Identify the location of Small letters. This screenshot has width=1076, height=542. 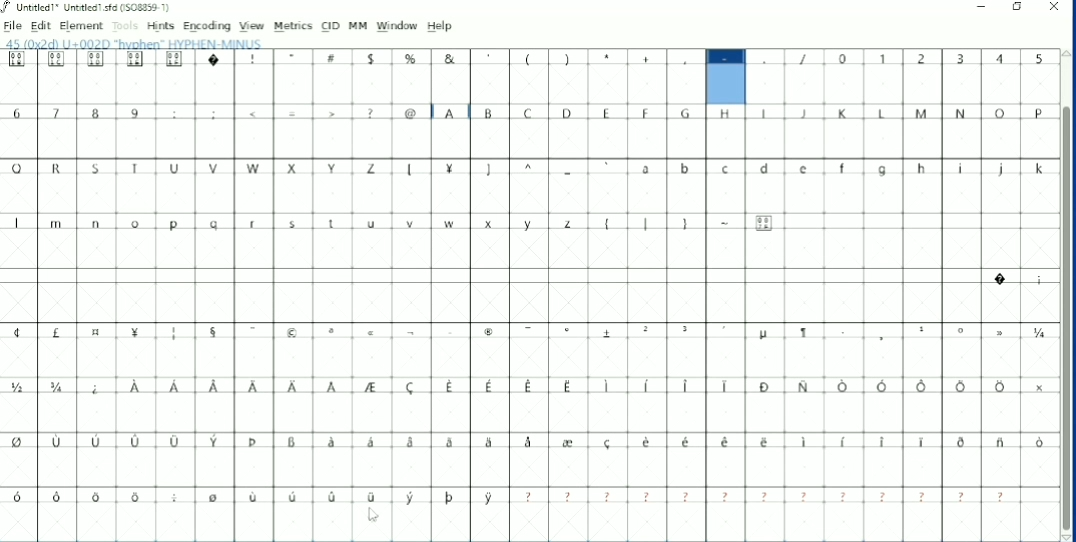
(843, 169).